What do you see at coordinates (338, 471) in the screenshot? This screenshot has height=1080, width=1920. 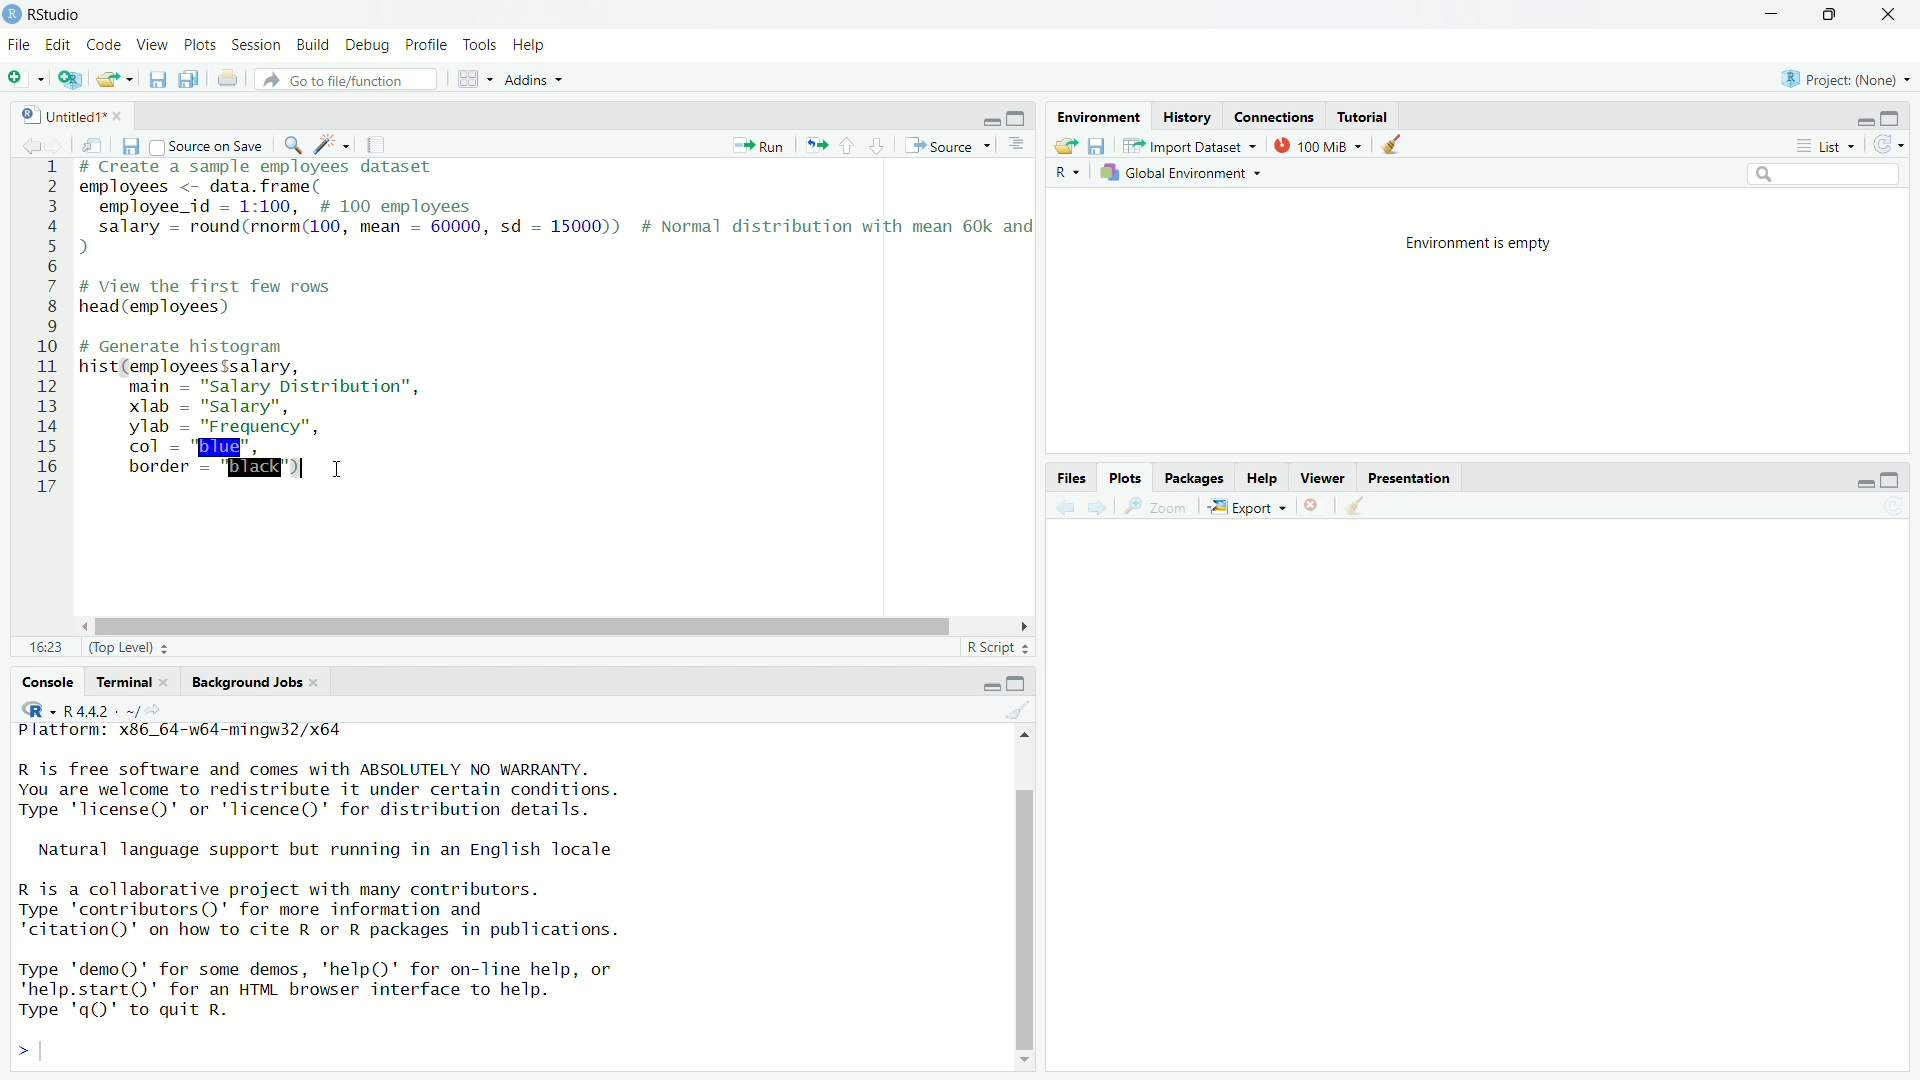 I see `cursor` at bounding box center [338, 471].